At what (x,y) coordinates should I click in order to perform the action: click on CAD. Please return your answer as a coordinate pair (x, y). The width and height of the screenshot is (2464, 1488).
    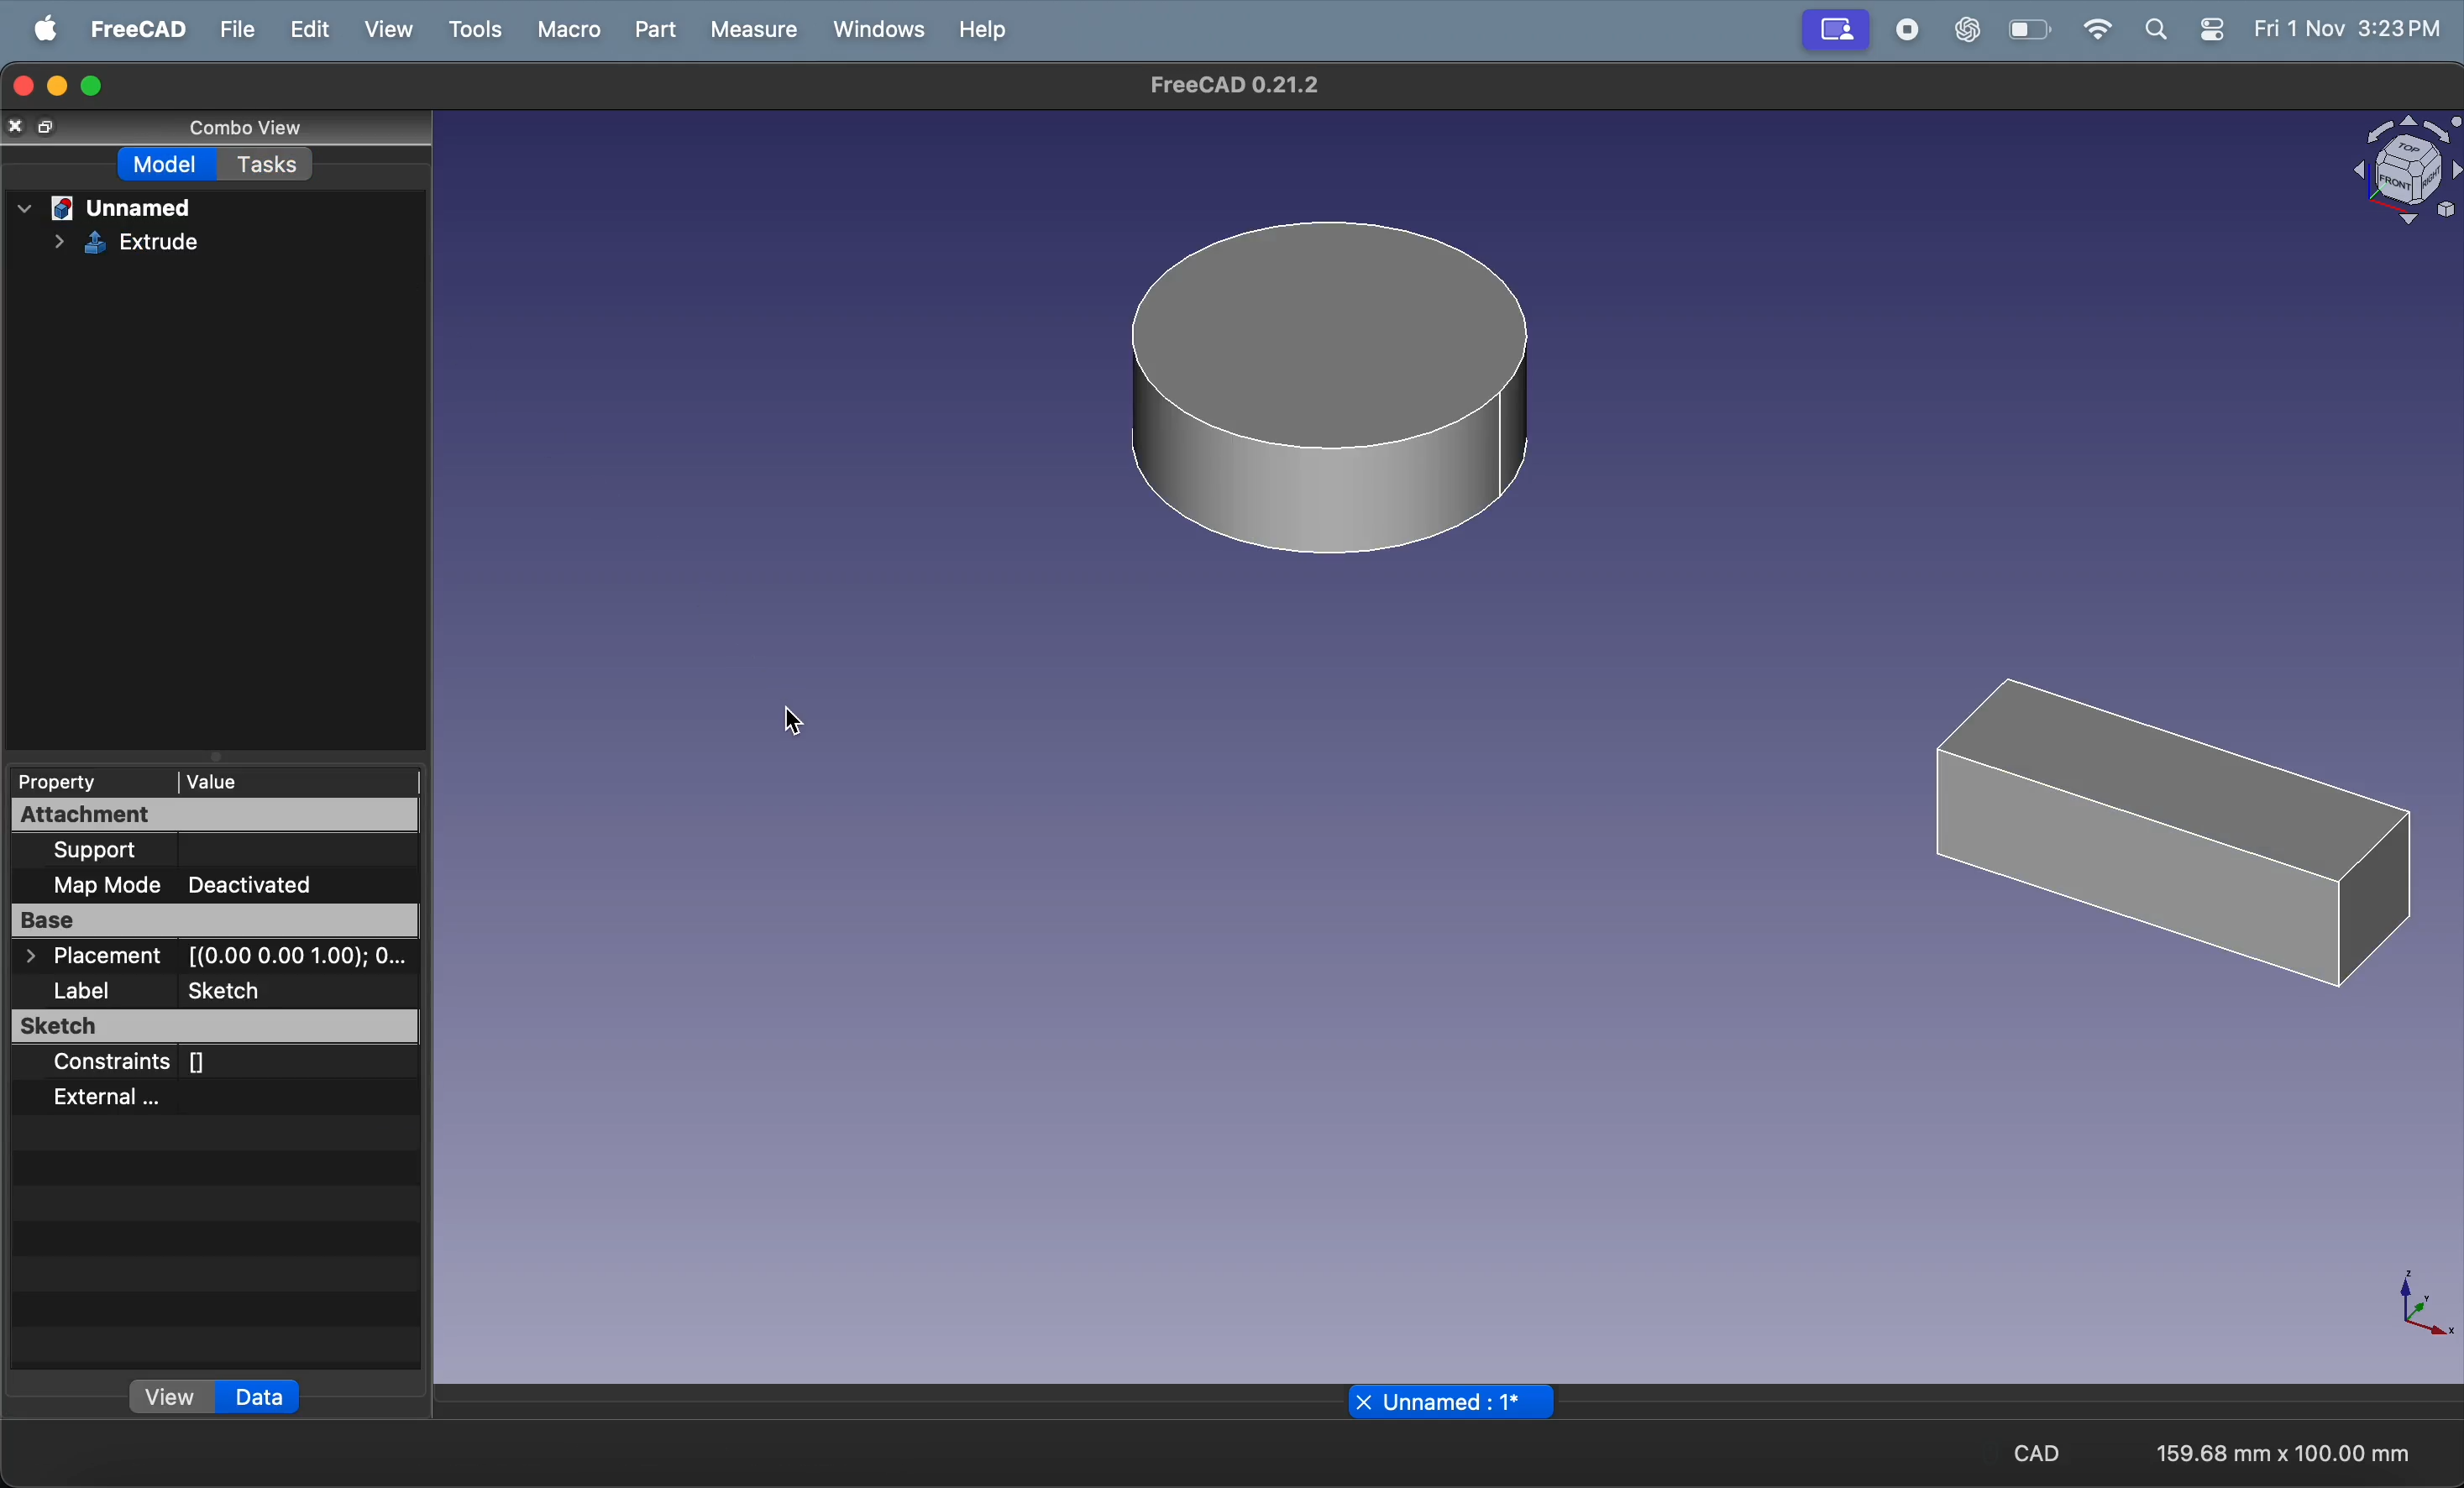
    Looking at the image, I should click on (2038, 1451).